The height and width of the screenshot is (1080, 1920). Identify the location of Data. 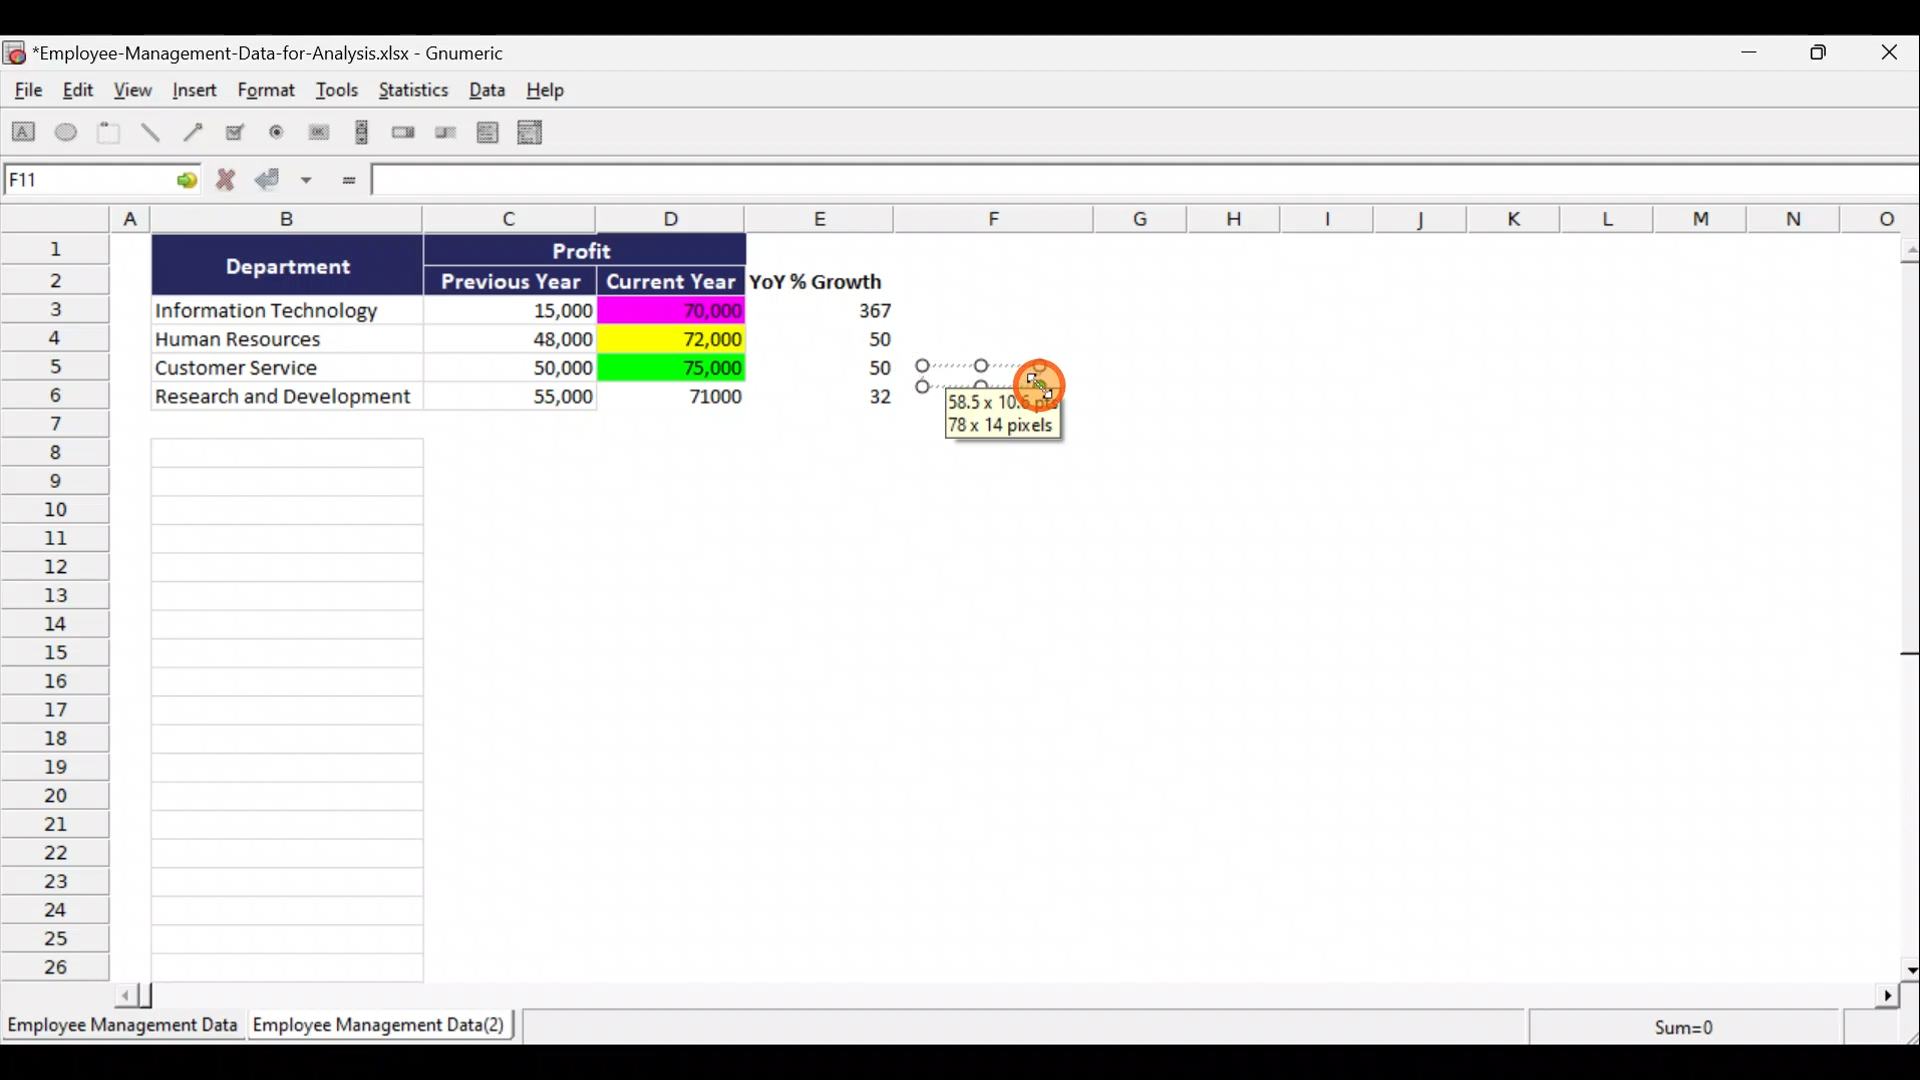
(493, 89).